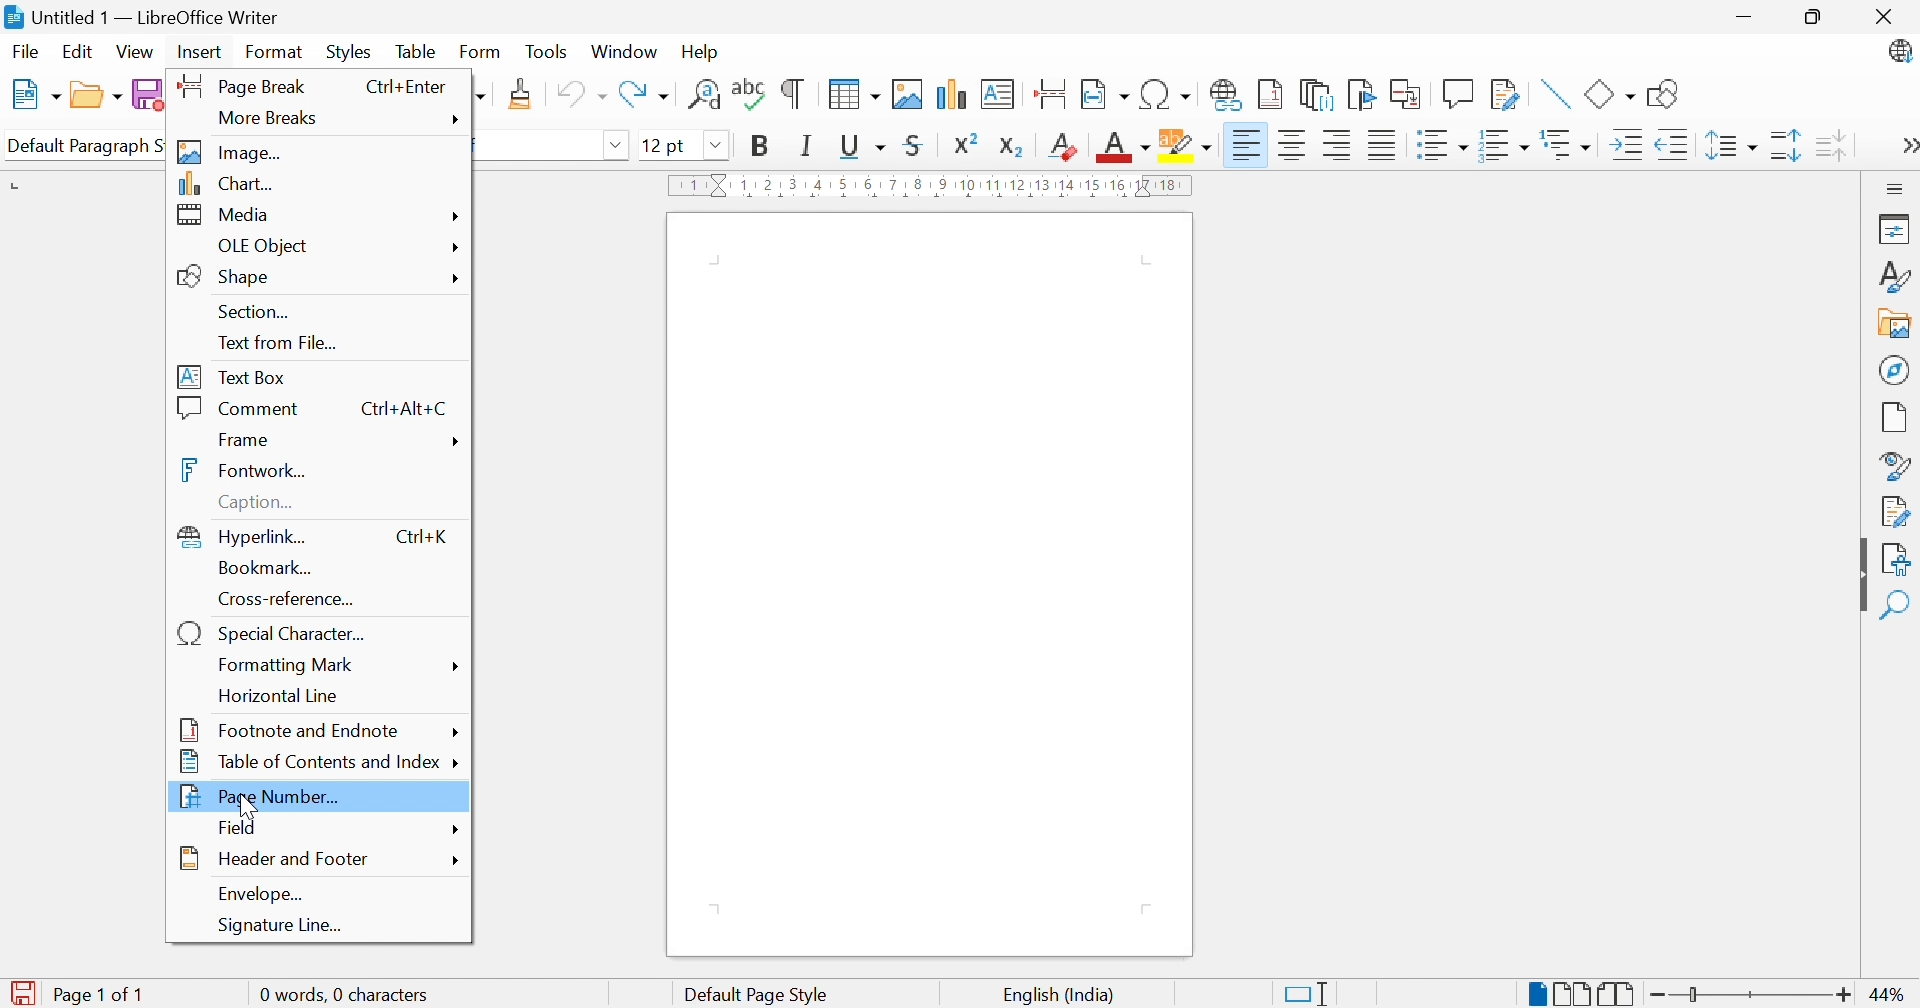  I want to click on Show track changes functions, so click(1505, 93).